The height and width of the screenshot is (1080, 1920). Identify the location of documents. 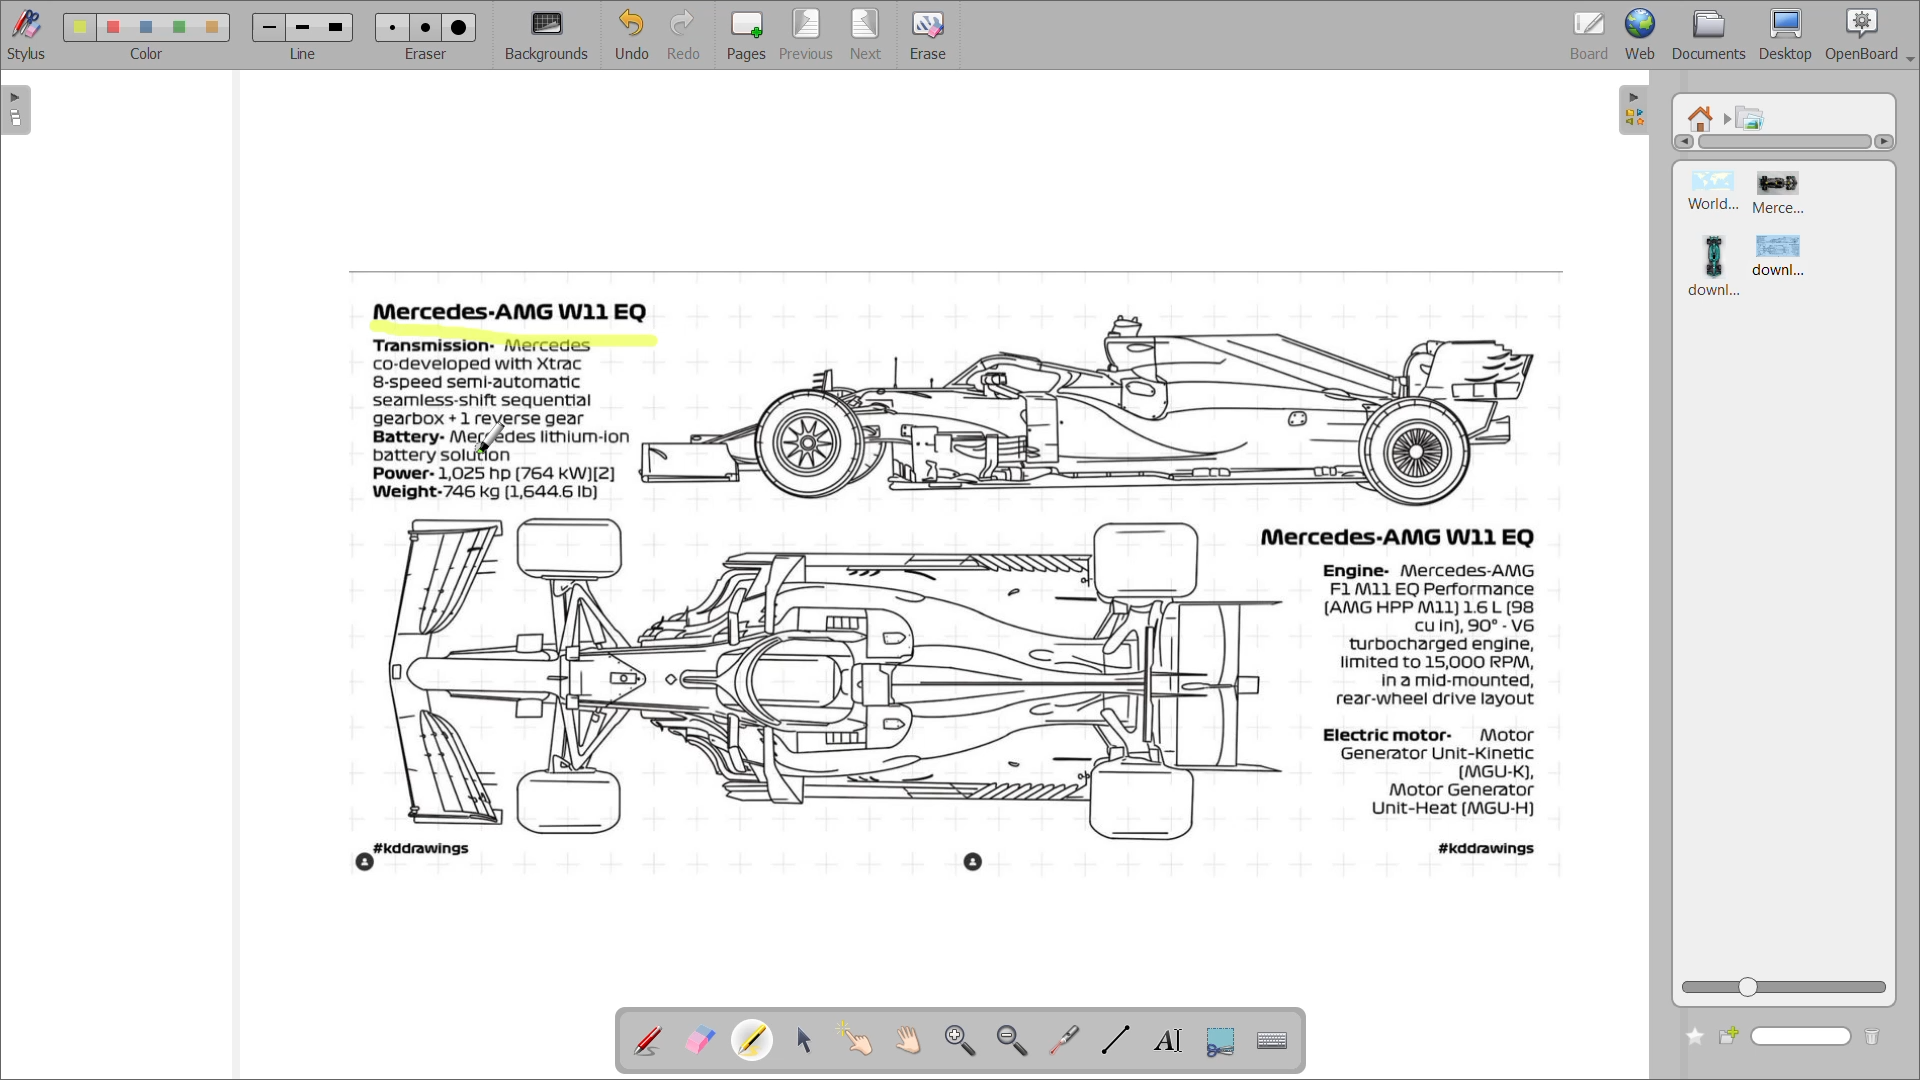
(1713, 36).